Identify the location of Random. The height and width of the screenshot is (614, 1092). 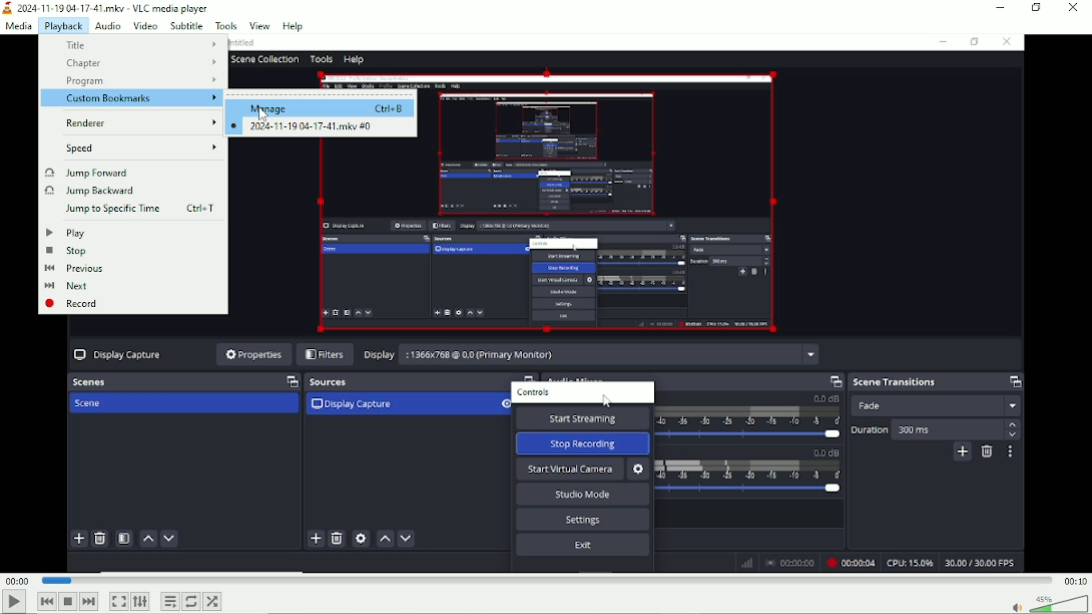
(212, 602).